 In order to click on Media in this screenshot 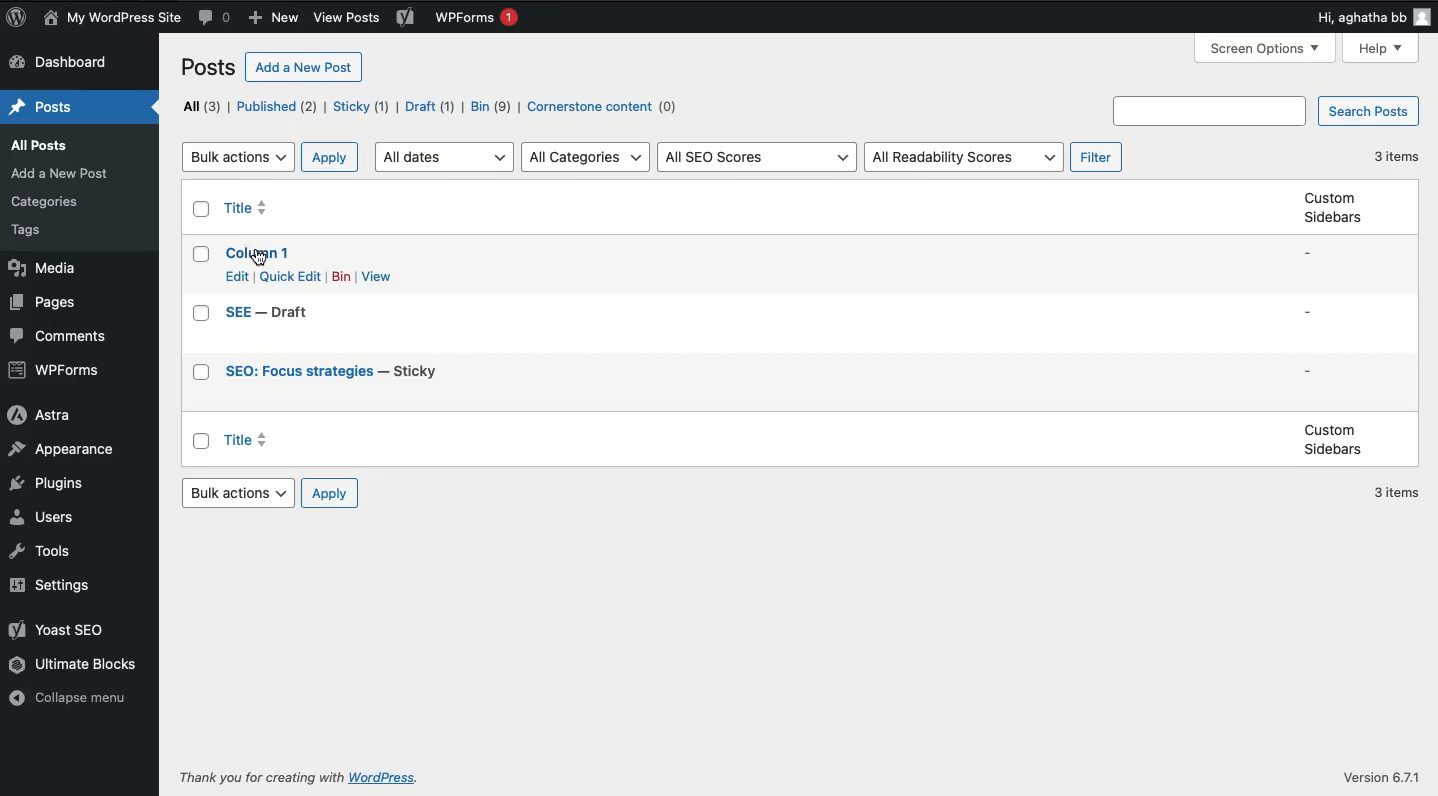, I will do `click(45, 267)`.